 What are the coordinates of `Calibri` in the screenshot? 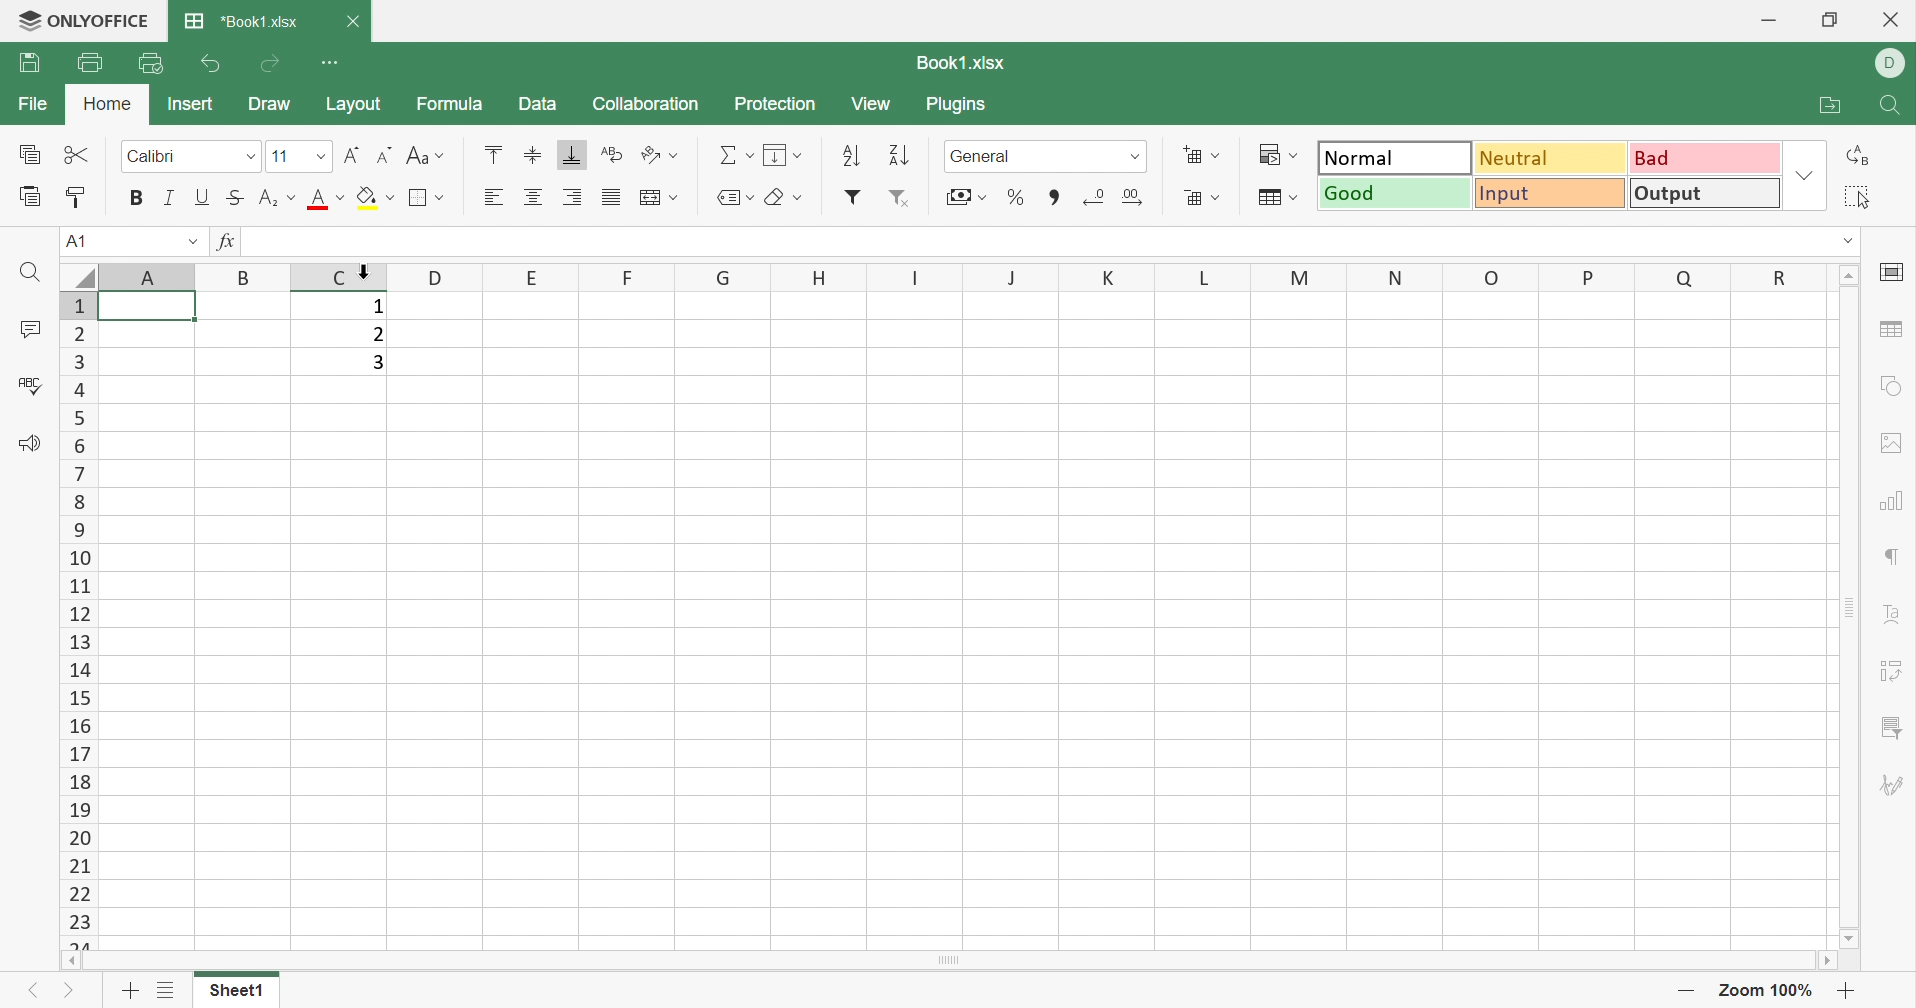 It's located at (151, 154).